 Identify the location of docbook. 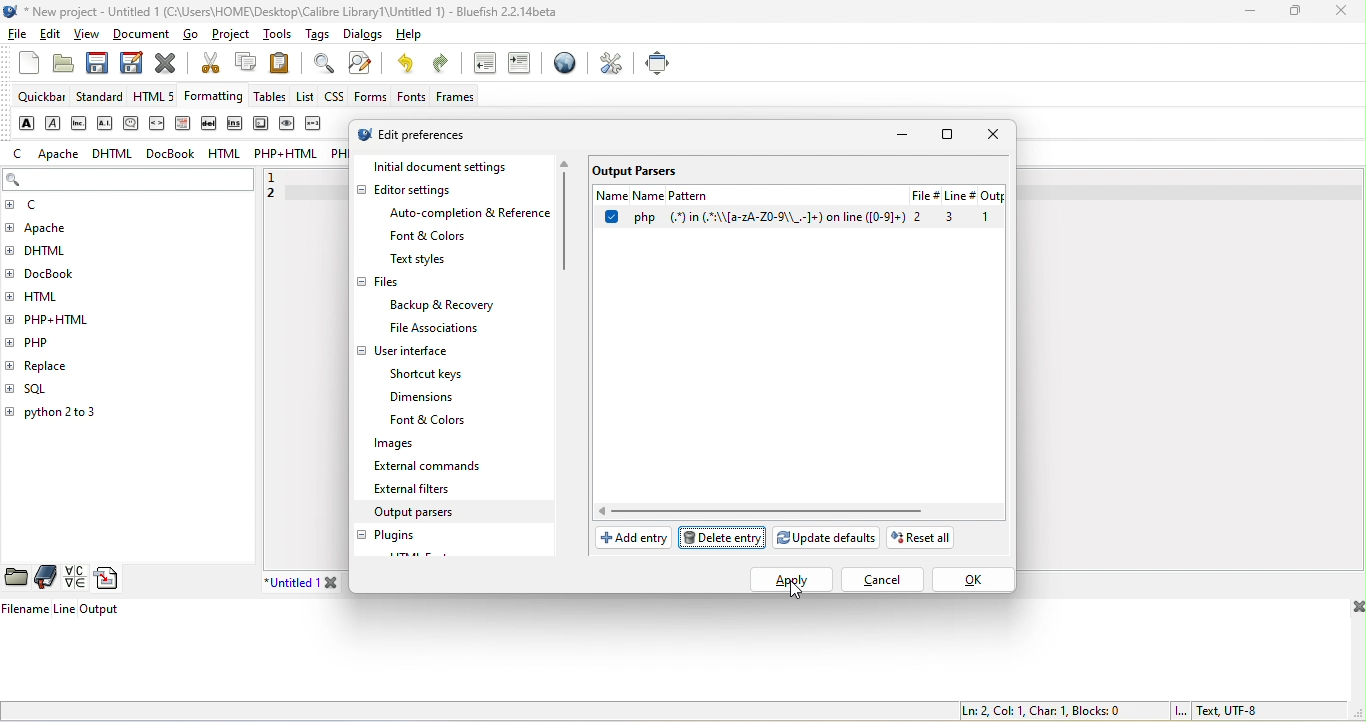
(60, 276).